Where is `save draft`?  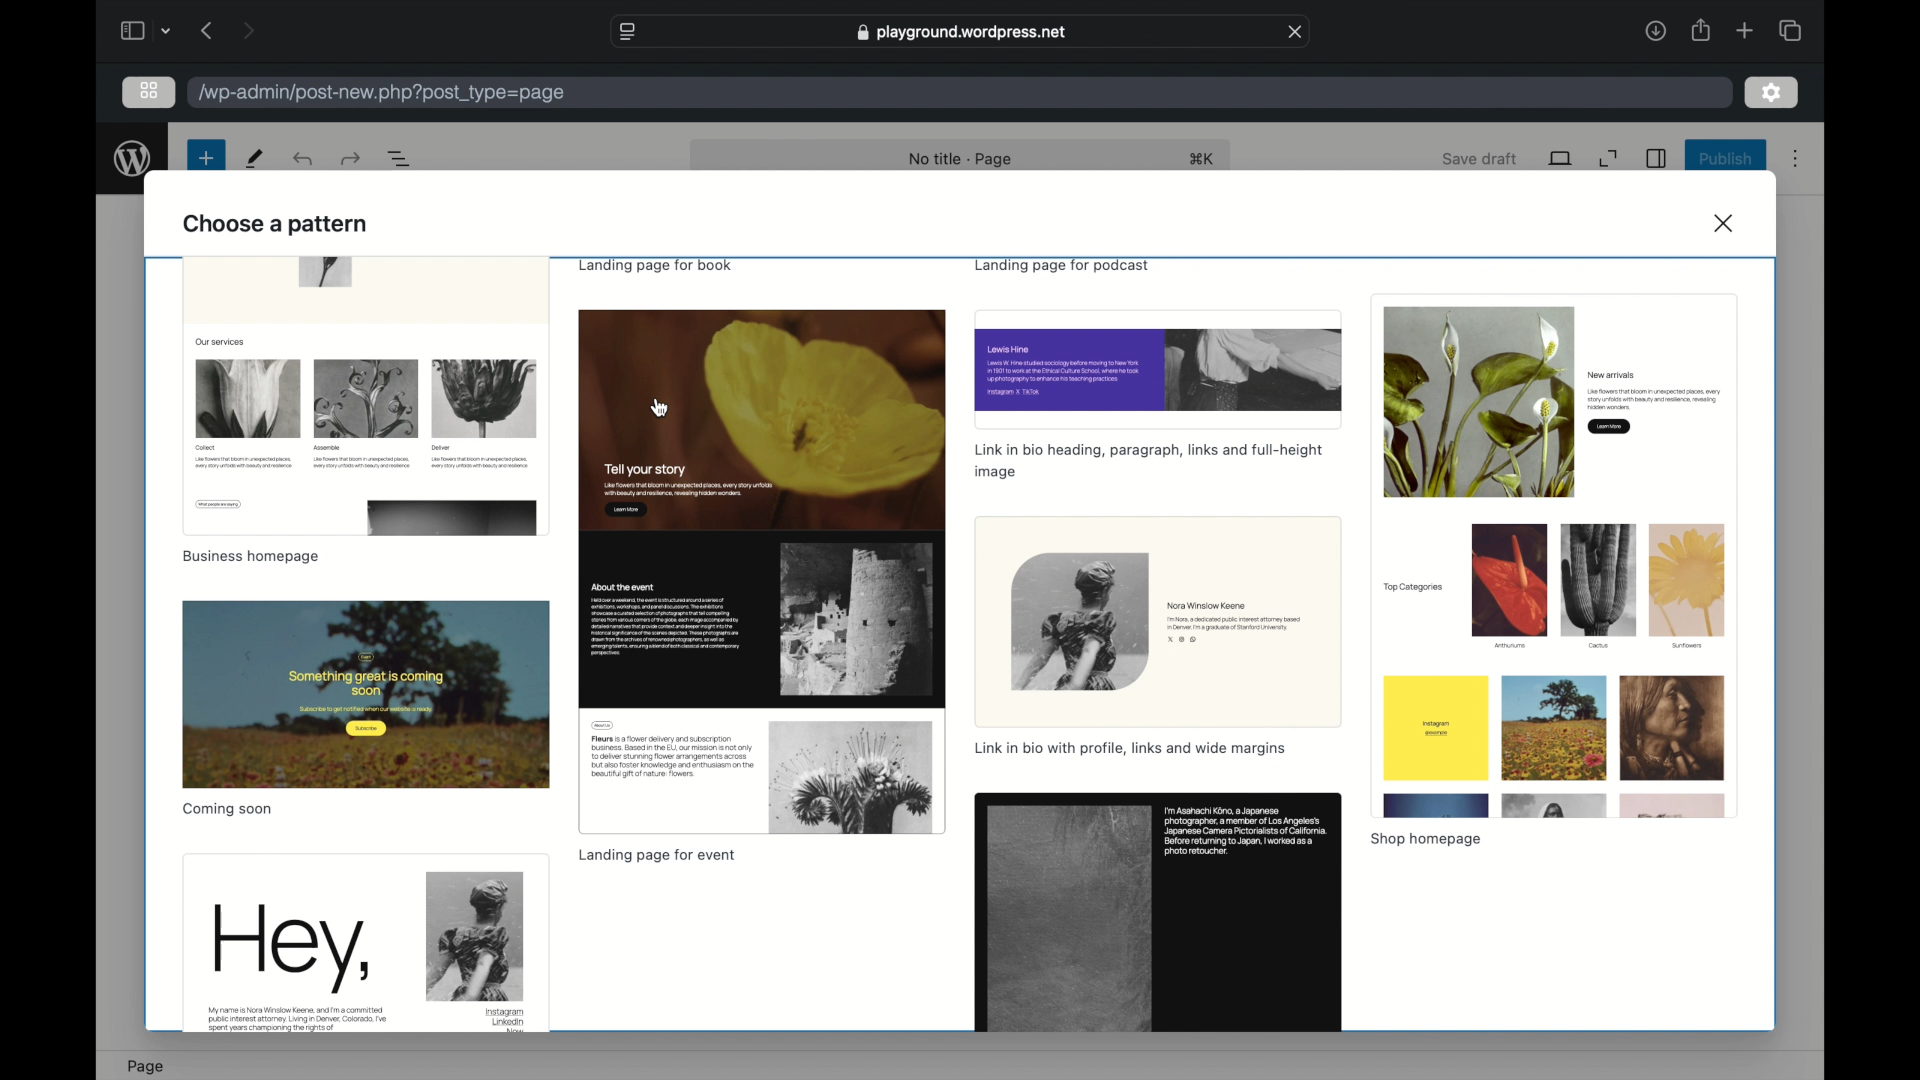
save draft is located at coordinates (1482, 160).